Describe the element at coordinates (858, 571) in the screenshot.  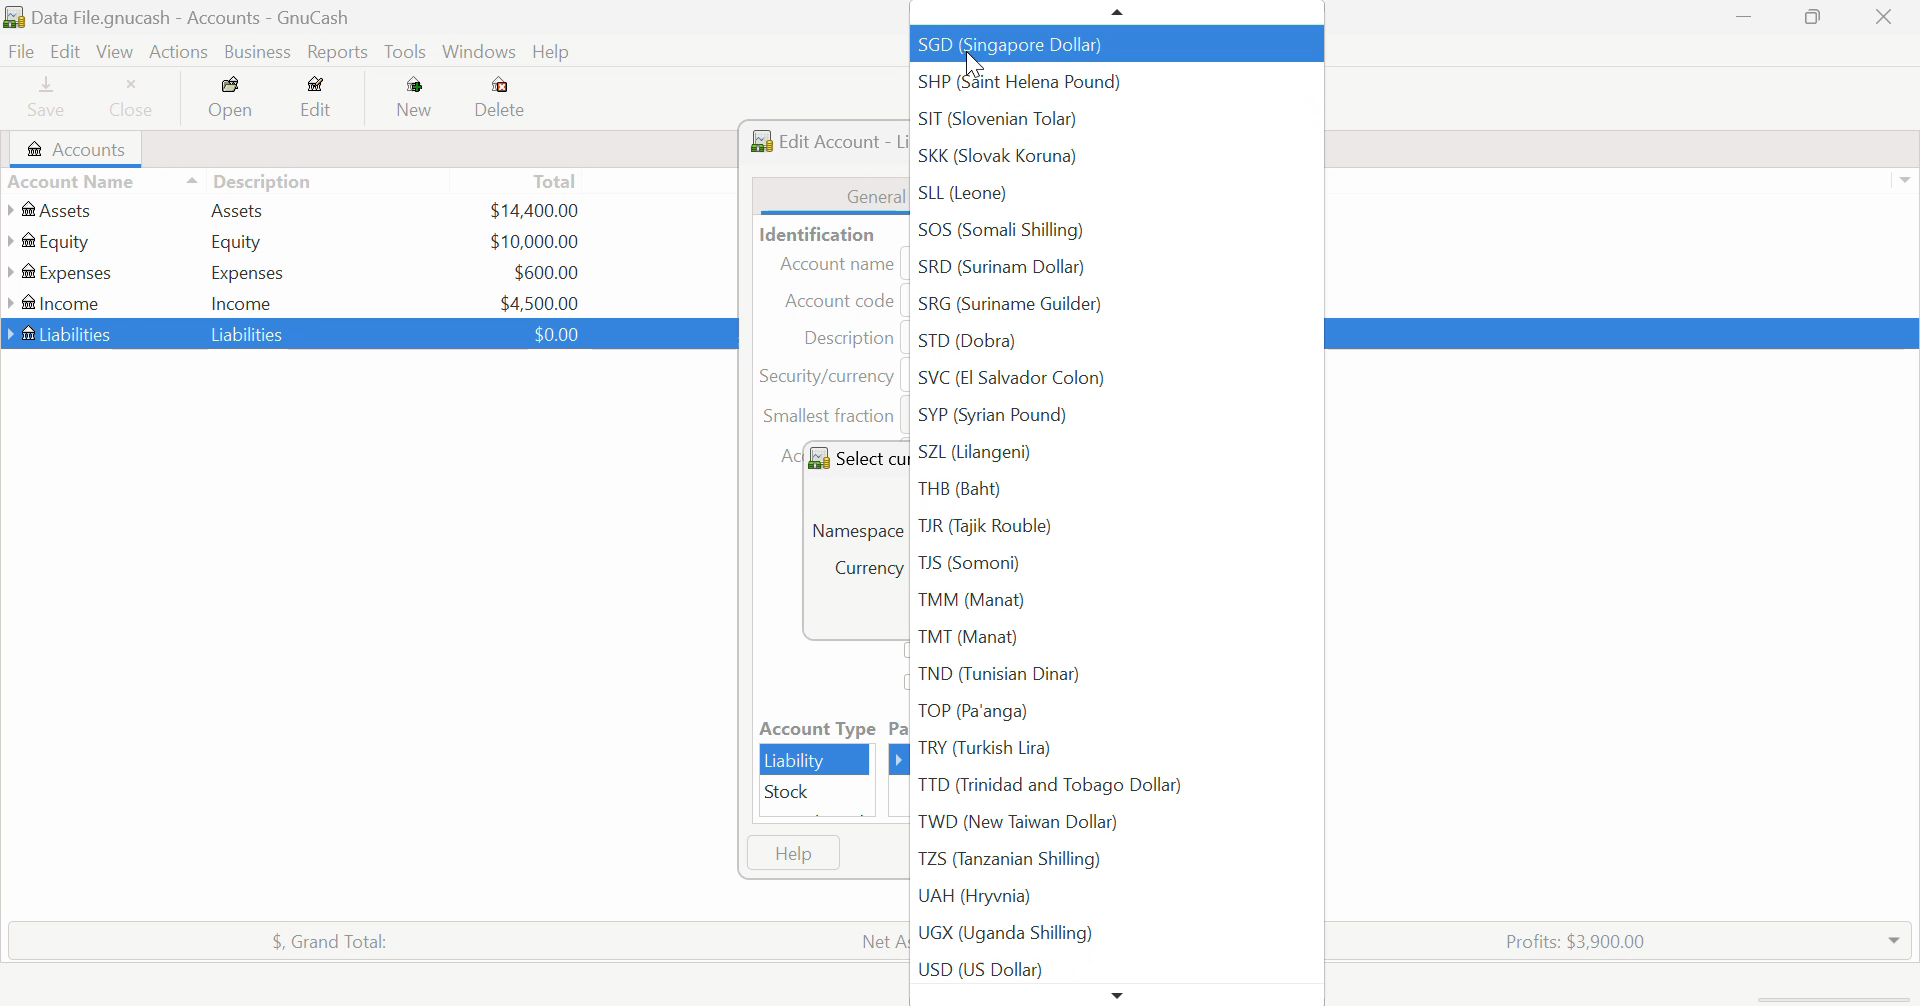
I see `Currency: USD (US Dollar)` at that location.